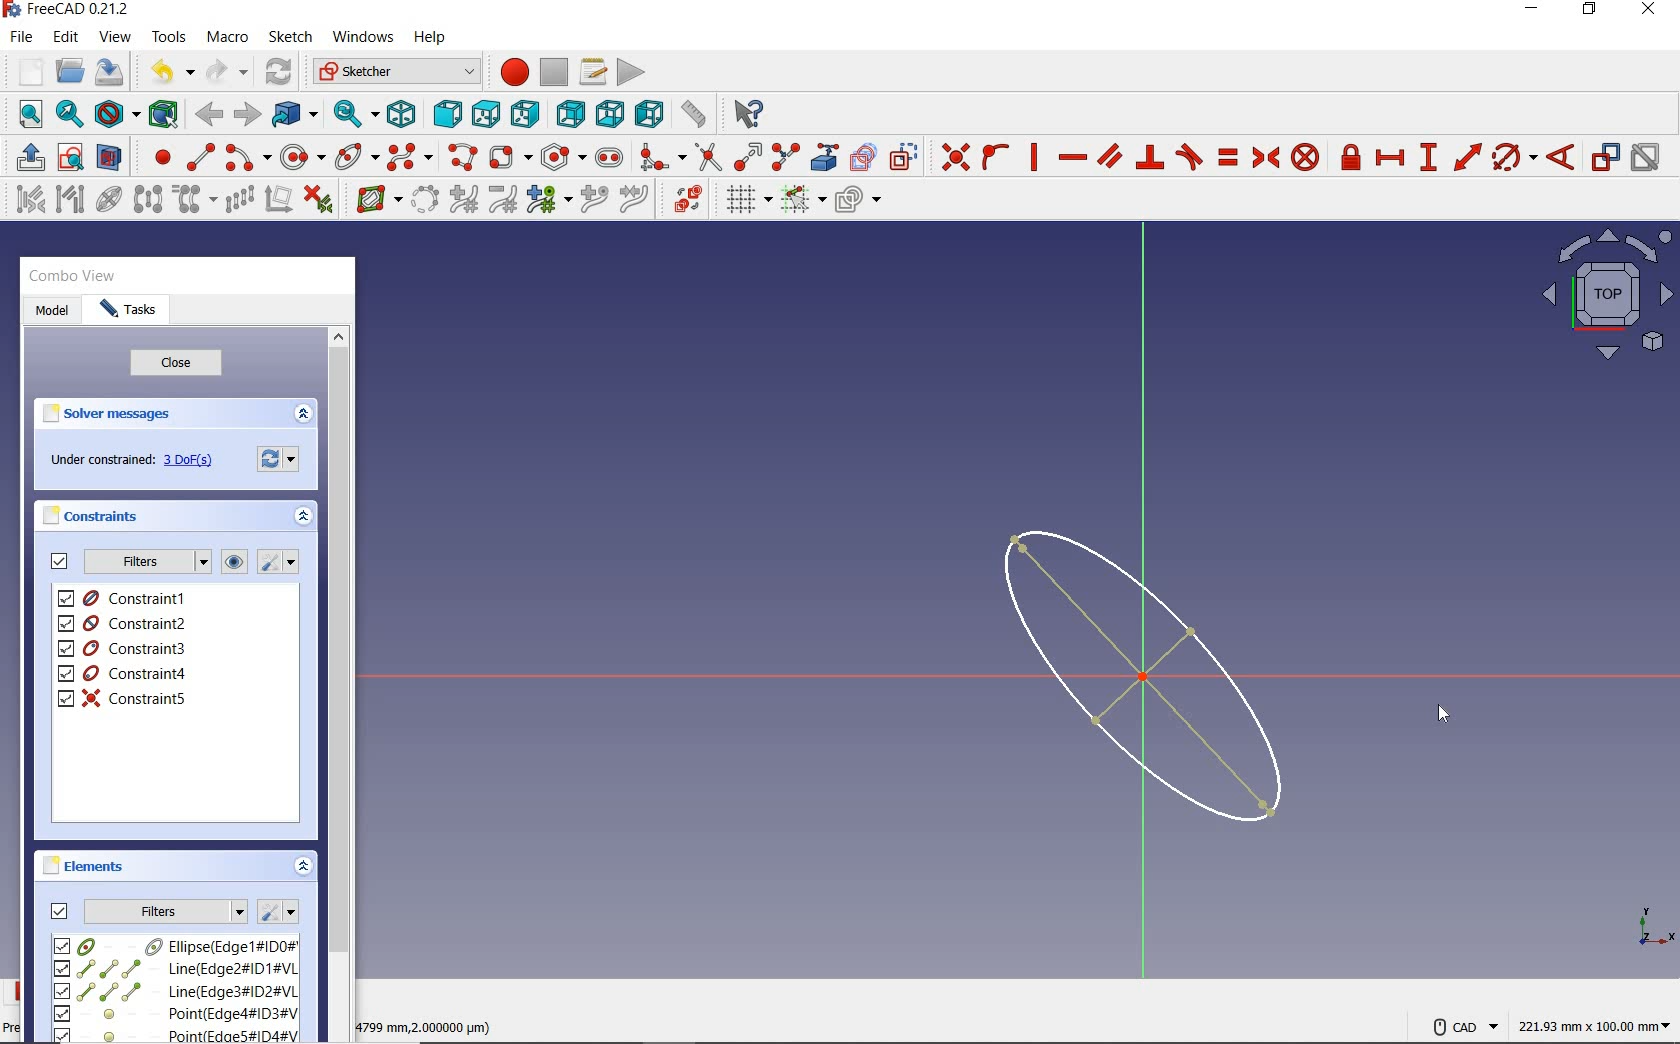 This screenshot has width=1680, height=1044. Describe the element at coordinates (108, 414) in the screenshot. I see `solver messages` at that location.